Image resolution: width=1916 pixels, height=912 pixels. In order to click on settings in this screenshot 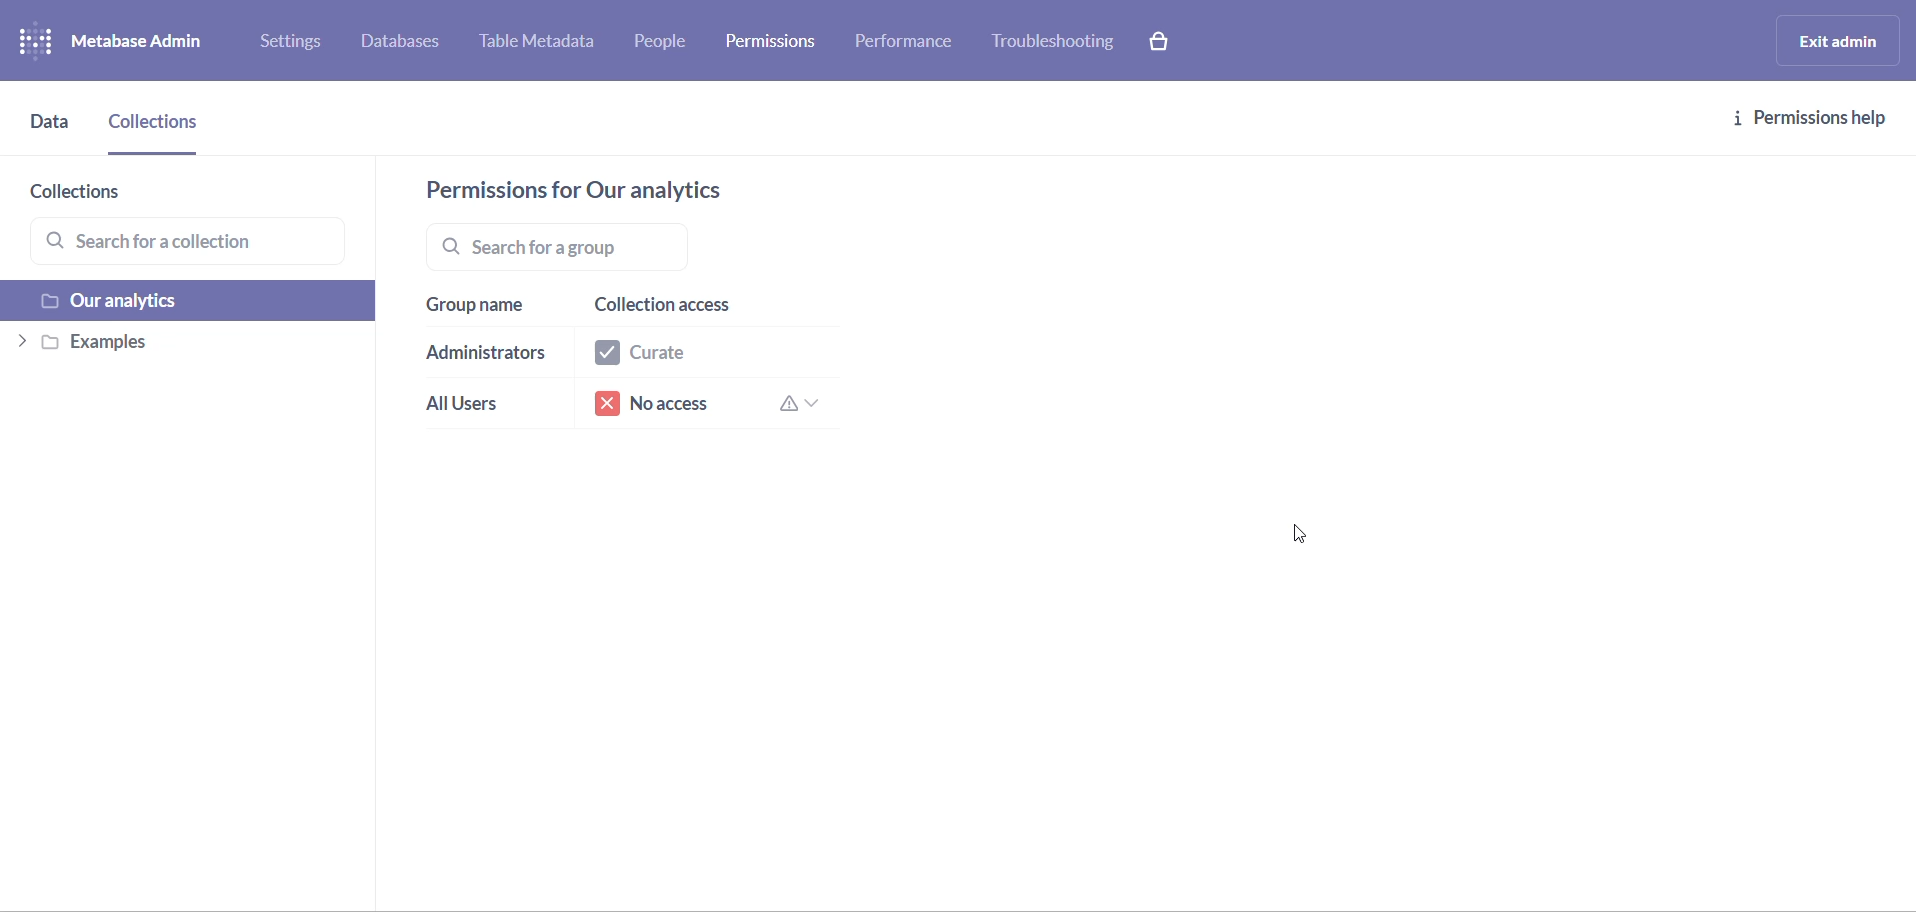, I will do `click(298, 45)`.